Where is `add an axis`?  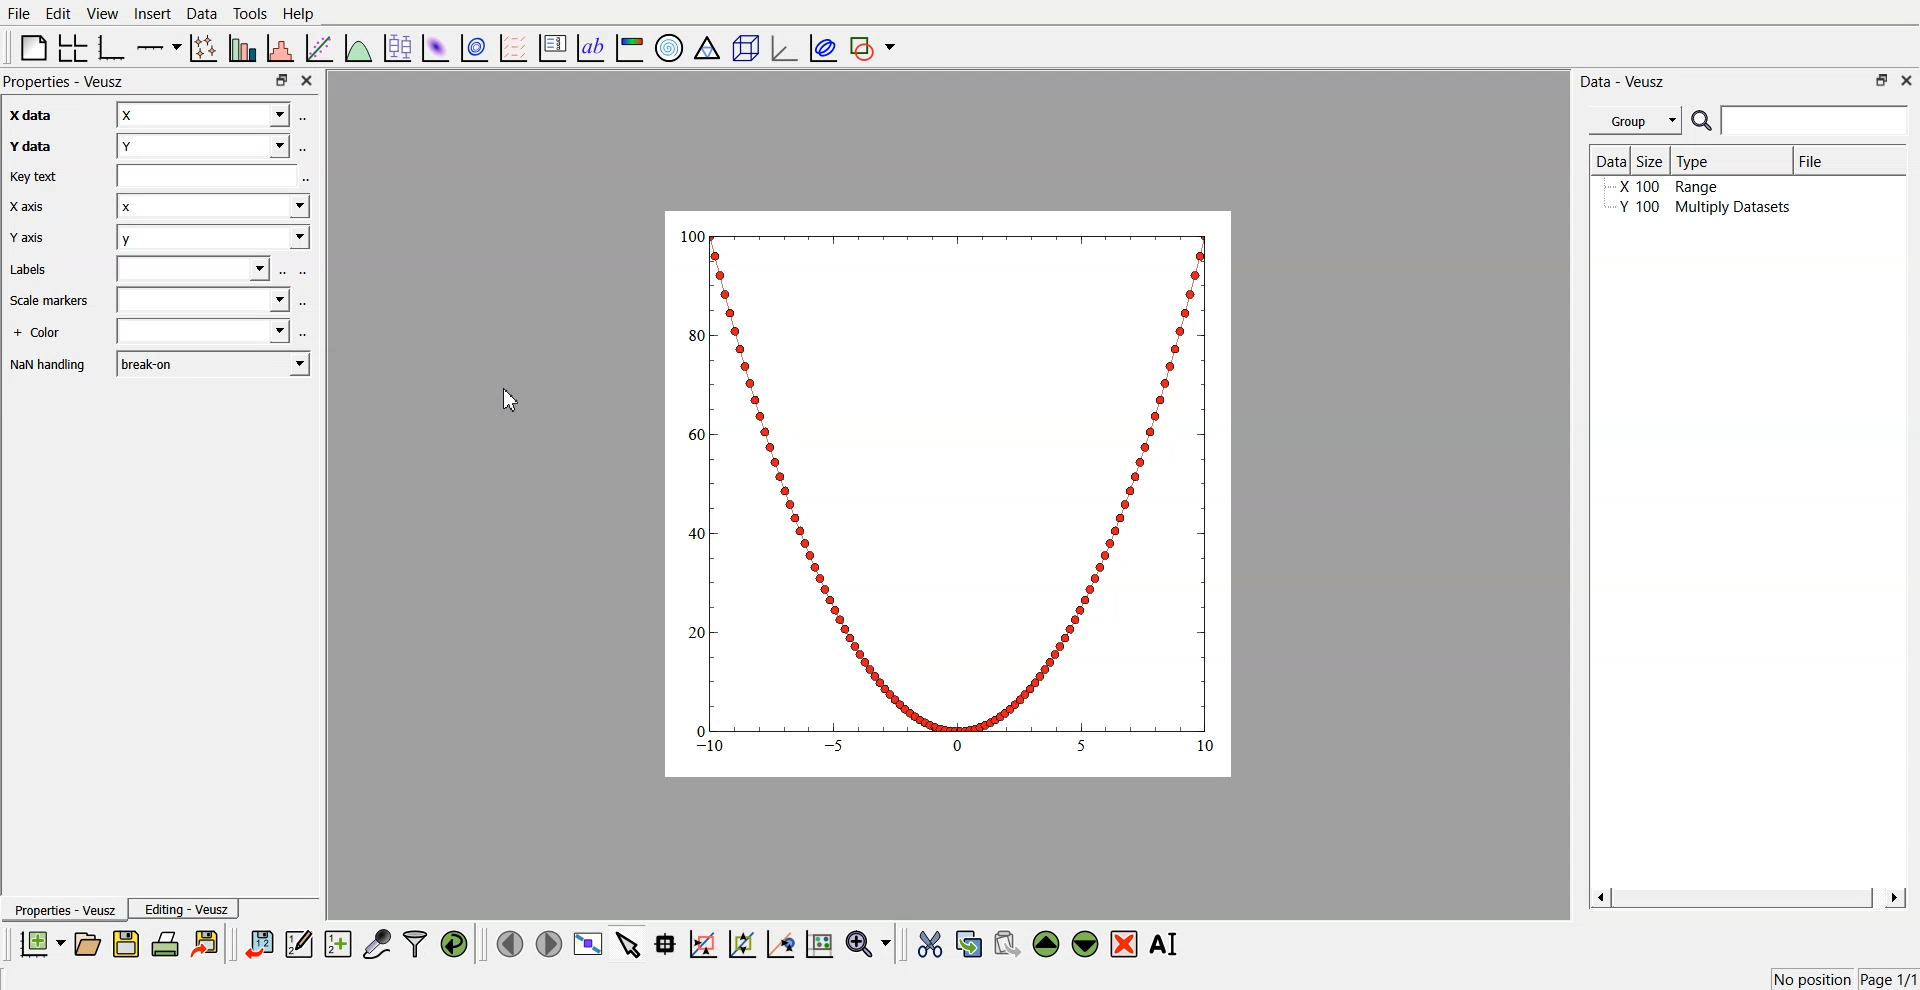
add an axis is located at coordinates (160, 47).